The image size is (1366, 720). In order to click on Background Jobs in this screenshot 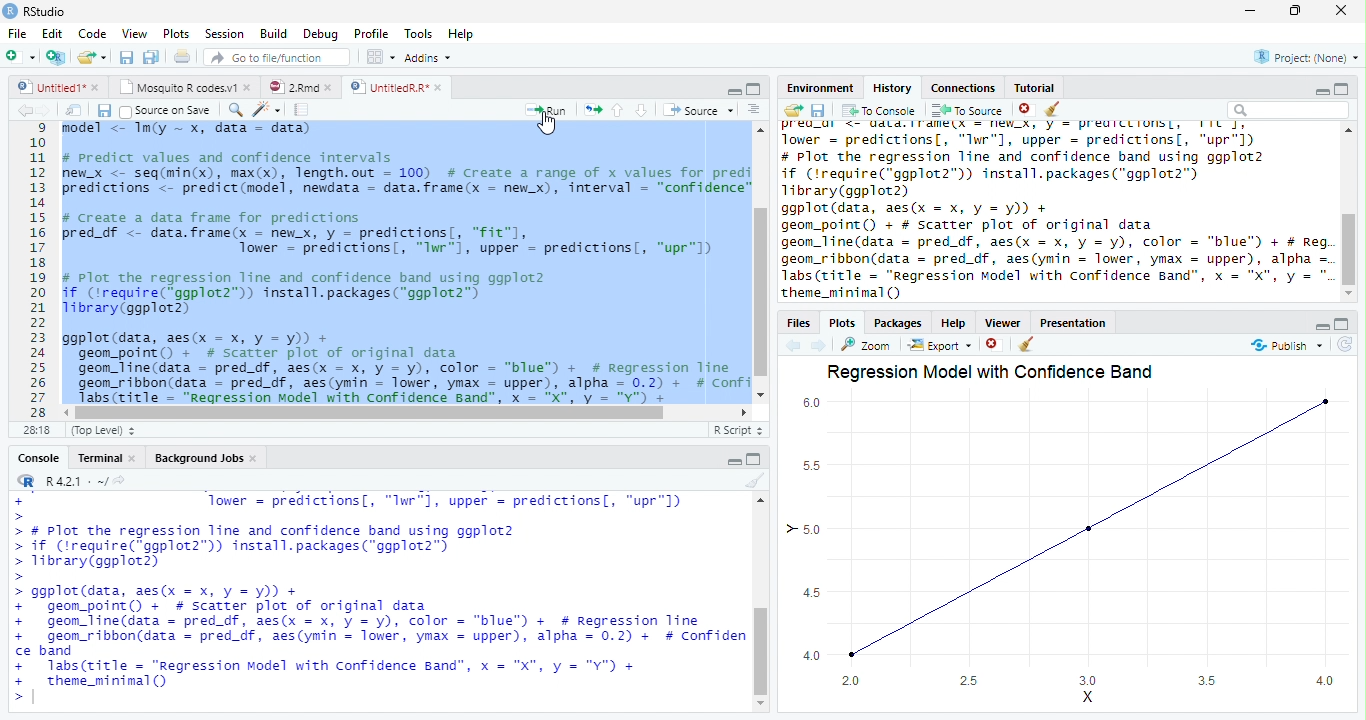, I will do `click(205, 457)`.